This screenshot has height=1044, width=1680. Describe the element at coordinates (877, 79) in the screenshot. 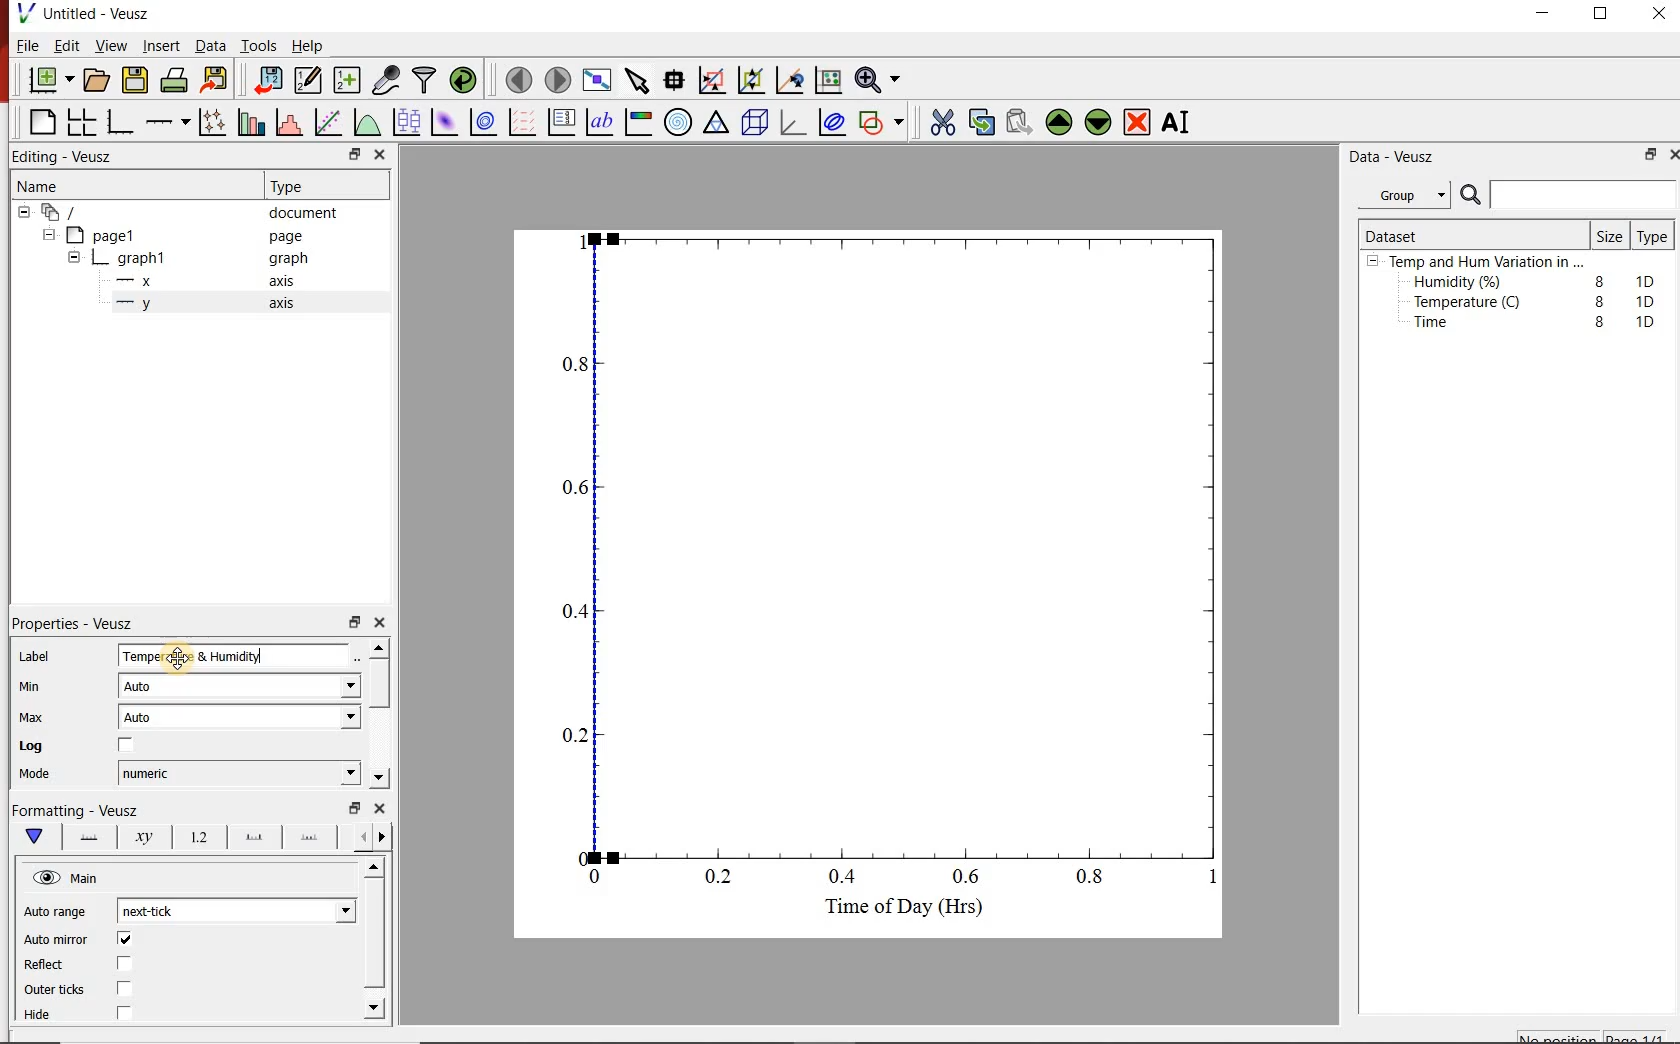

I see `Zoom functions menu` at that location.